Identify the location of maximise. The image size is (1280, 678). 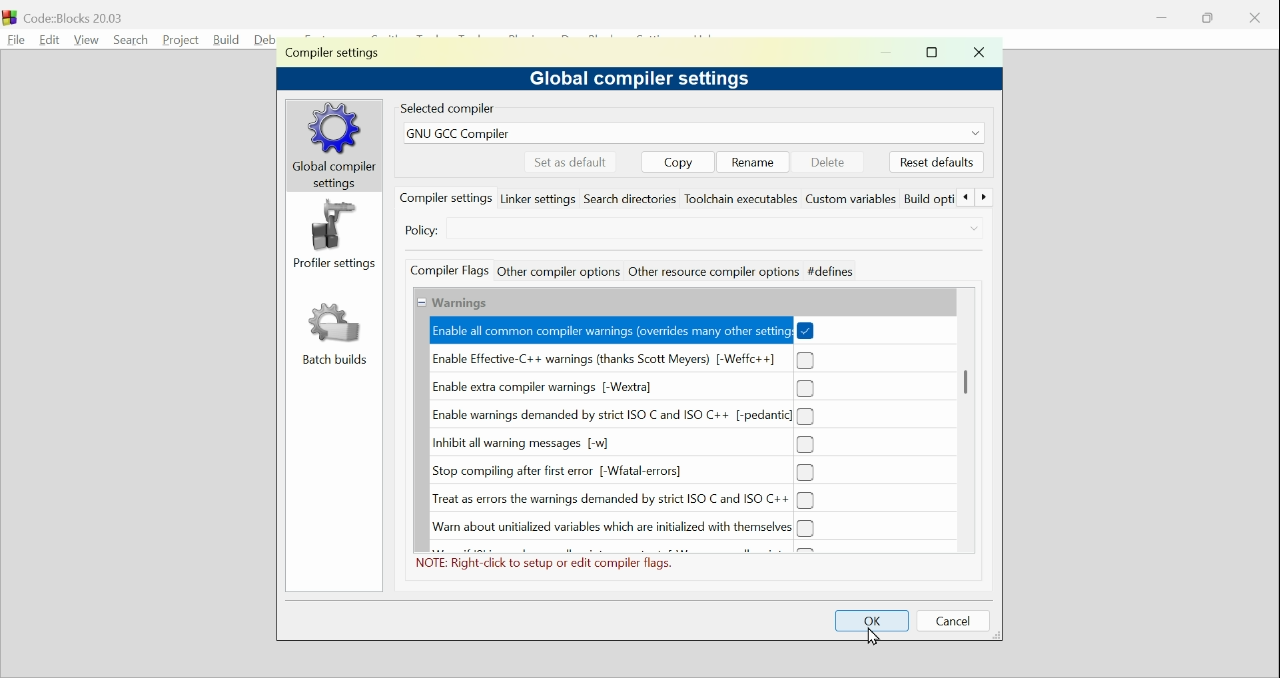
(935, 54).